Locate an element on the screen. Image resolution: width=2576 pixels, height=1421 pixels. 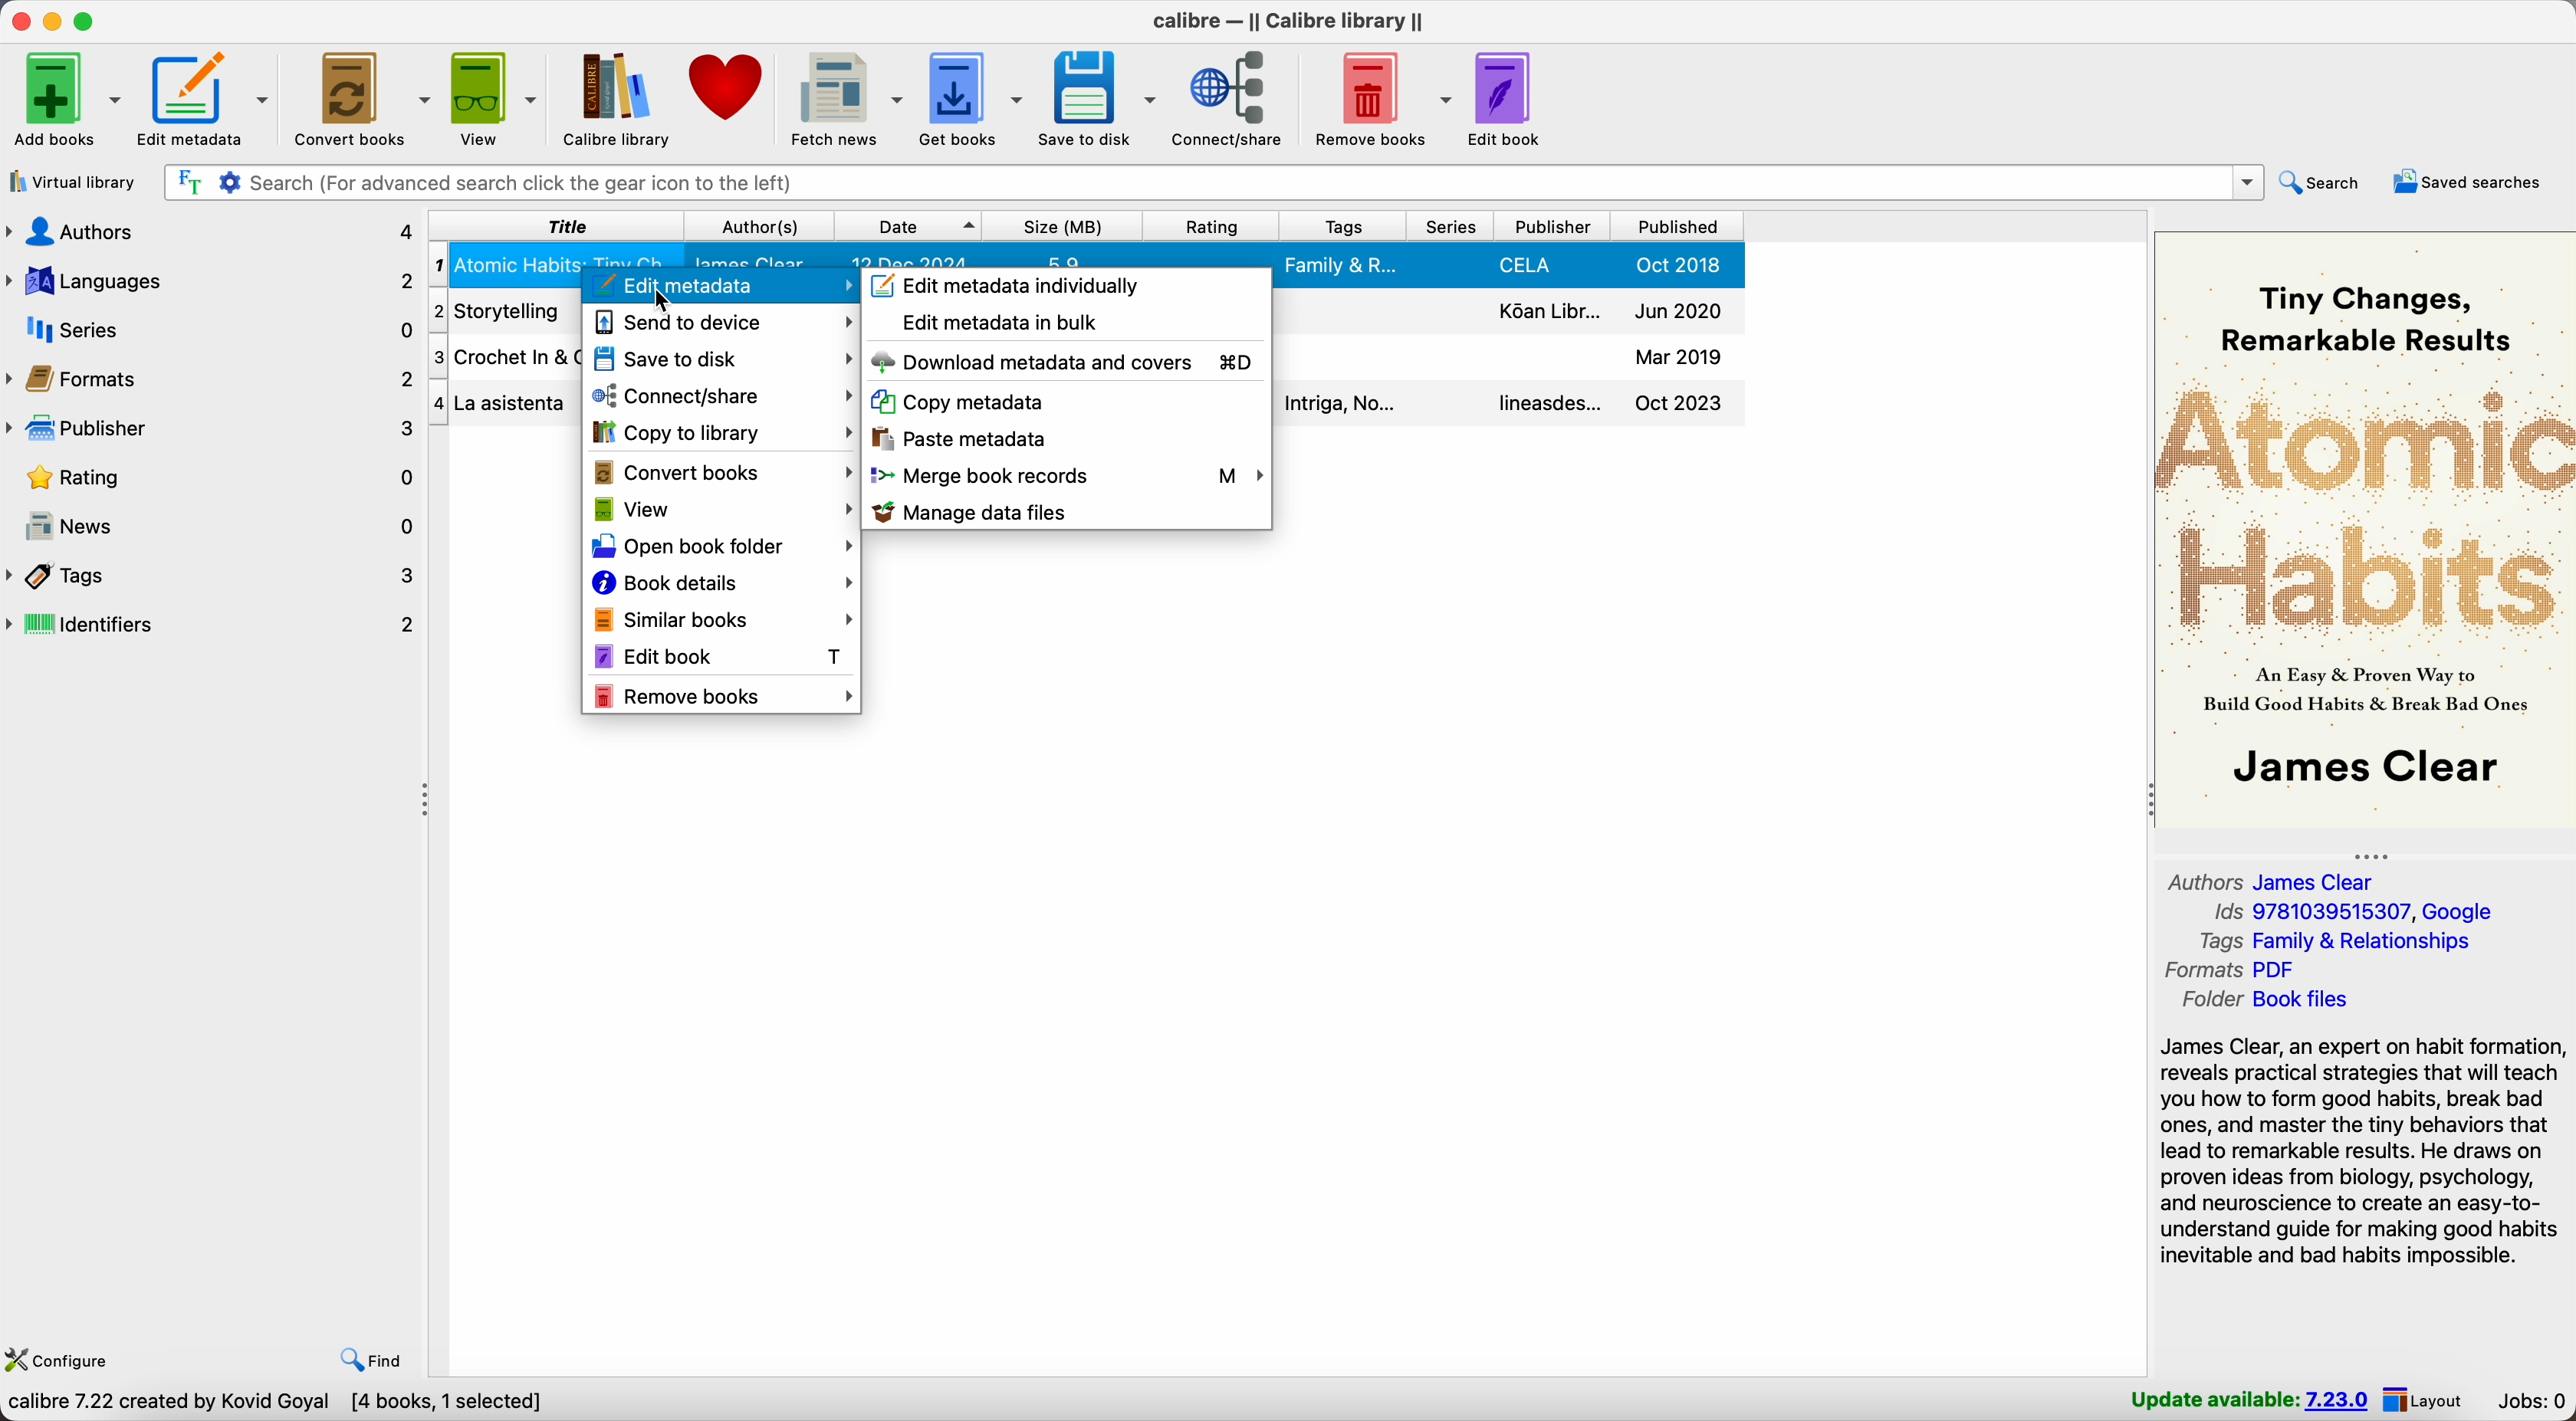
edit metadata is located at coordinates (211, 101).